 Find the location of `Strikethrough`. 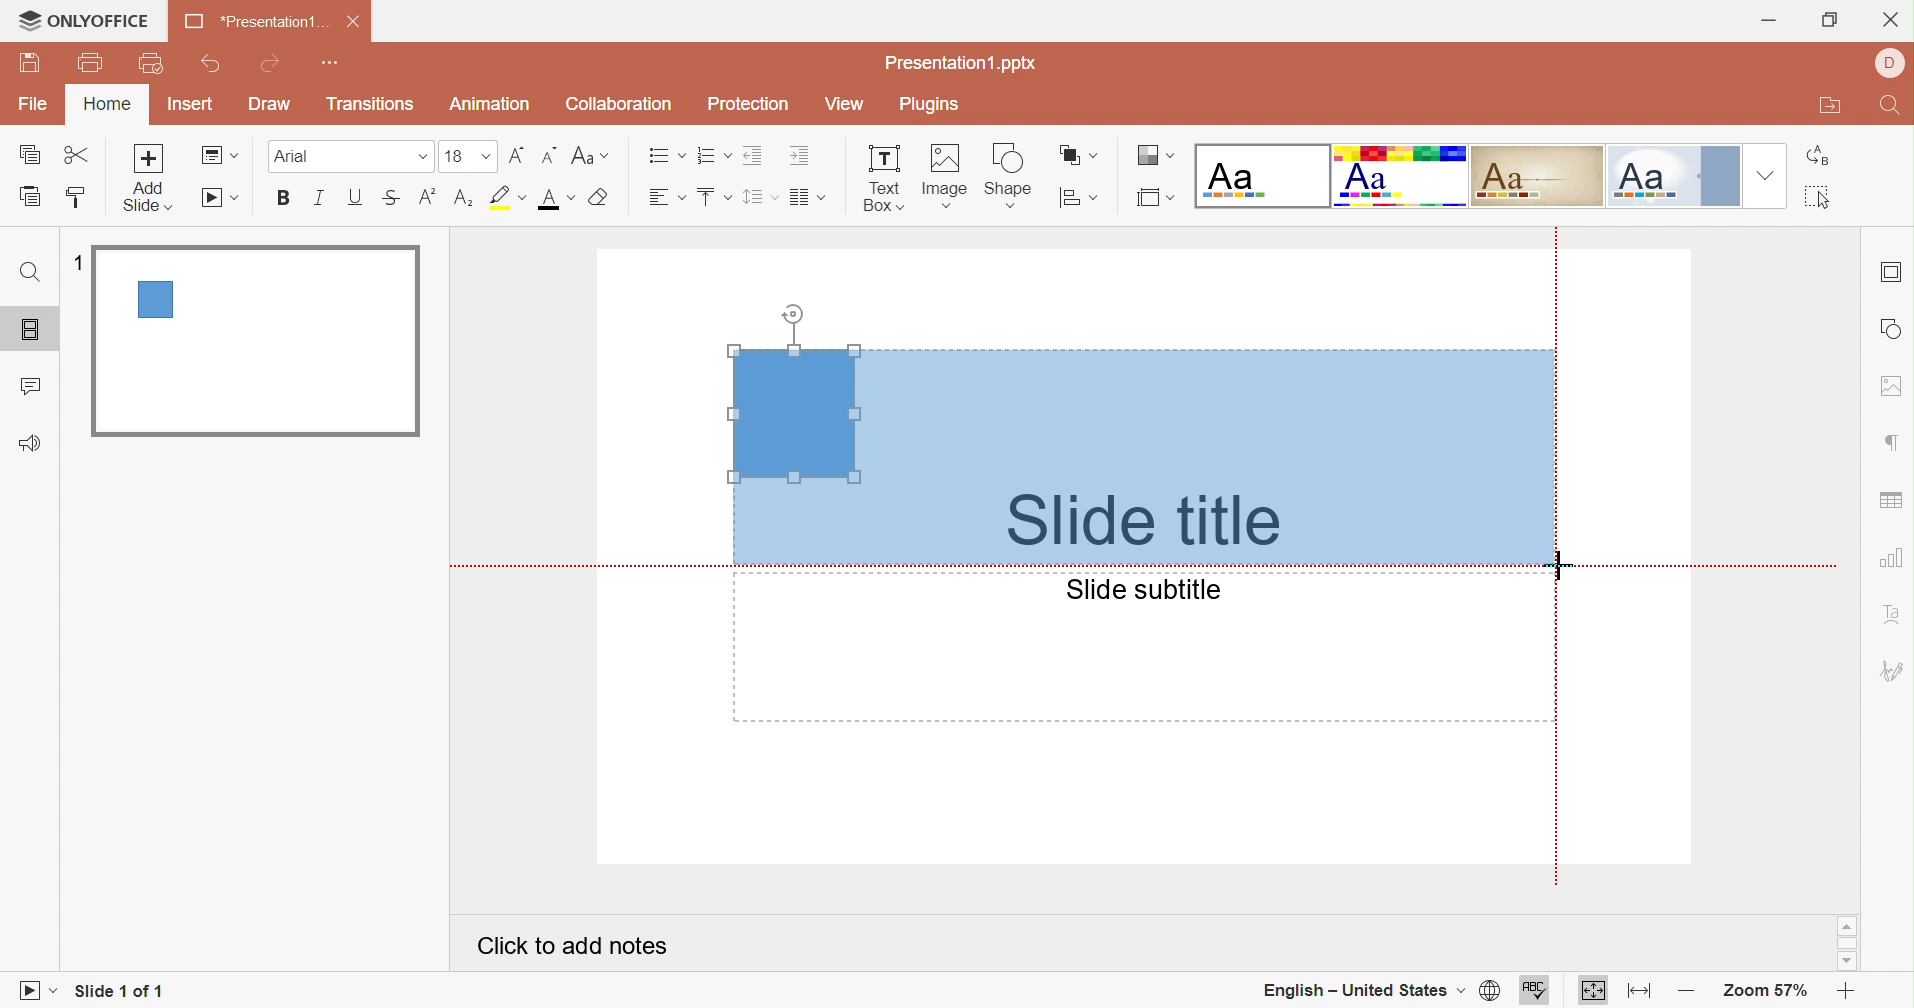

Strikethrough is located at coordinates (390, 200).